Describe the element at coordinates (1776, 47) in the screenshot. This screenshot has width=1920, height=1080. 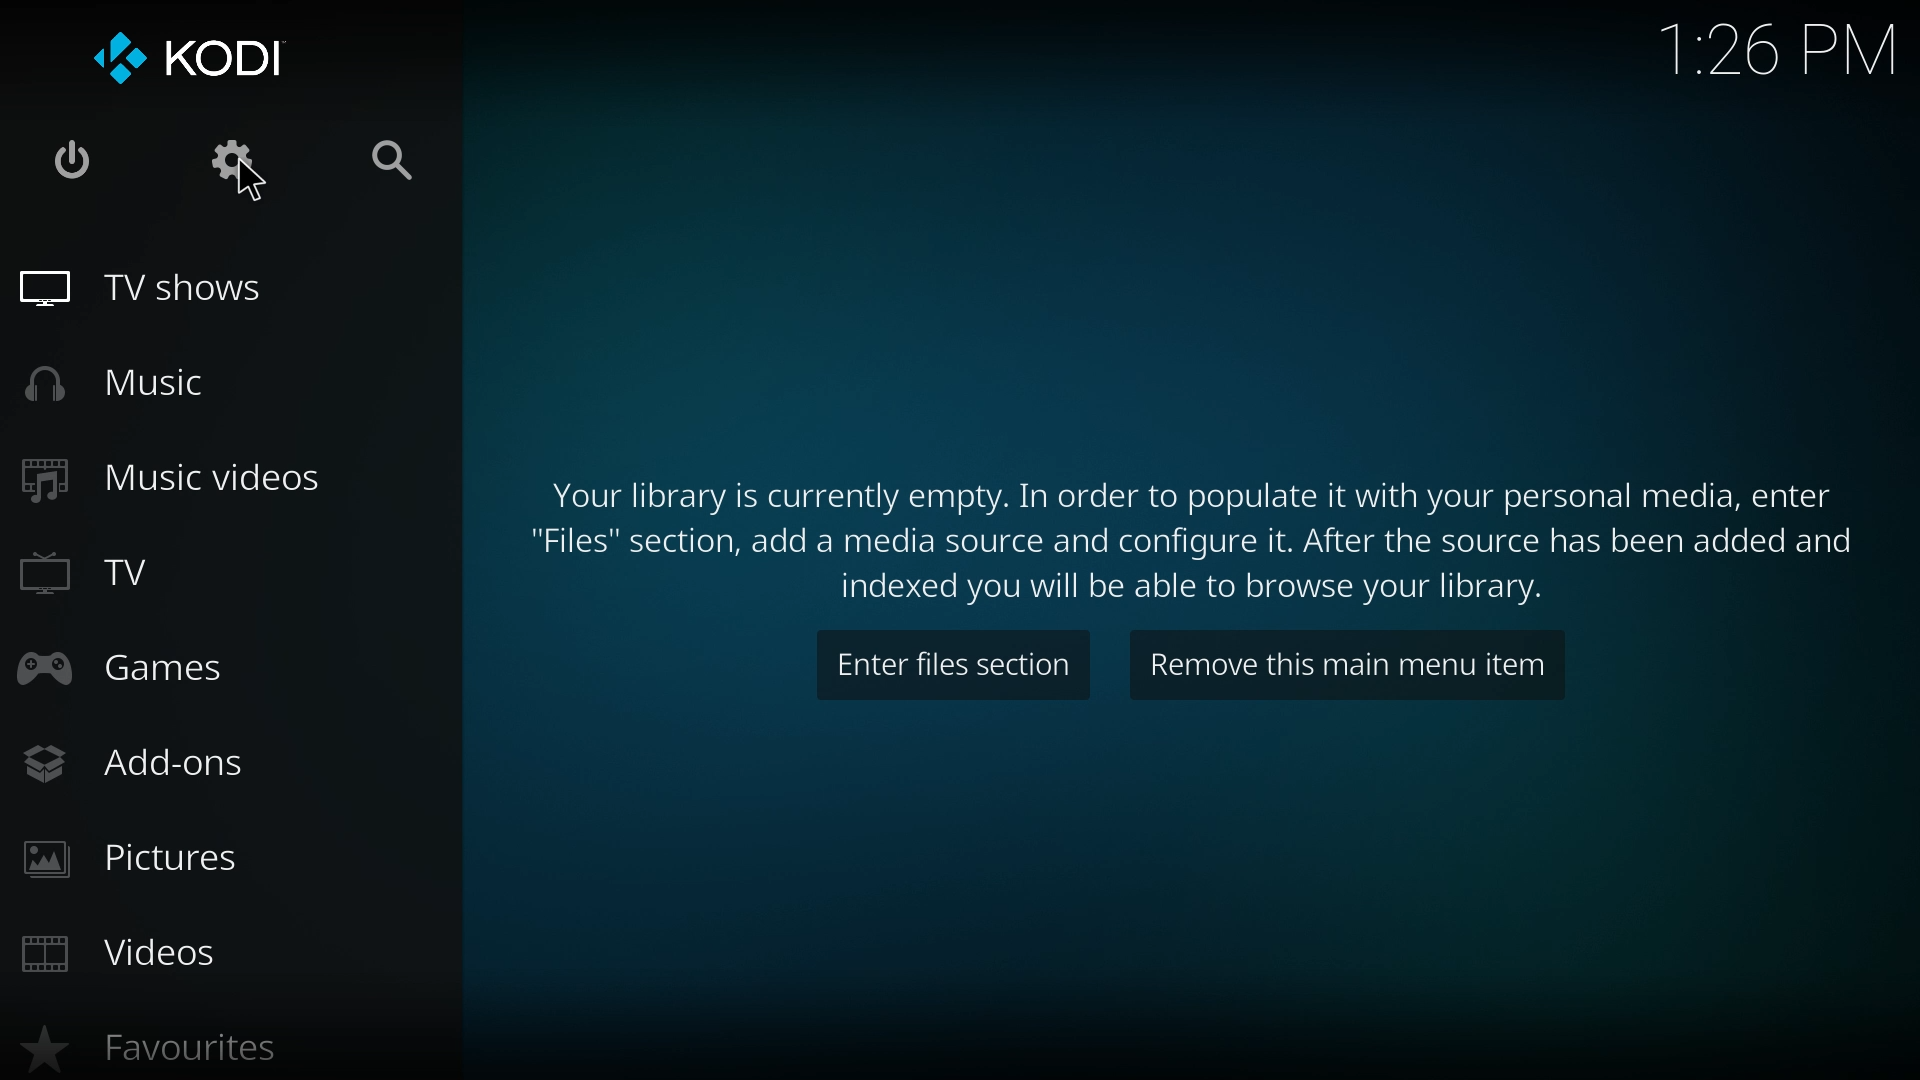
I see `time` at that location.